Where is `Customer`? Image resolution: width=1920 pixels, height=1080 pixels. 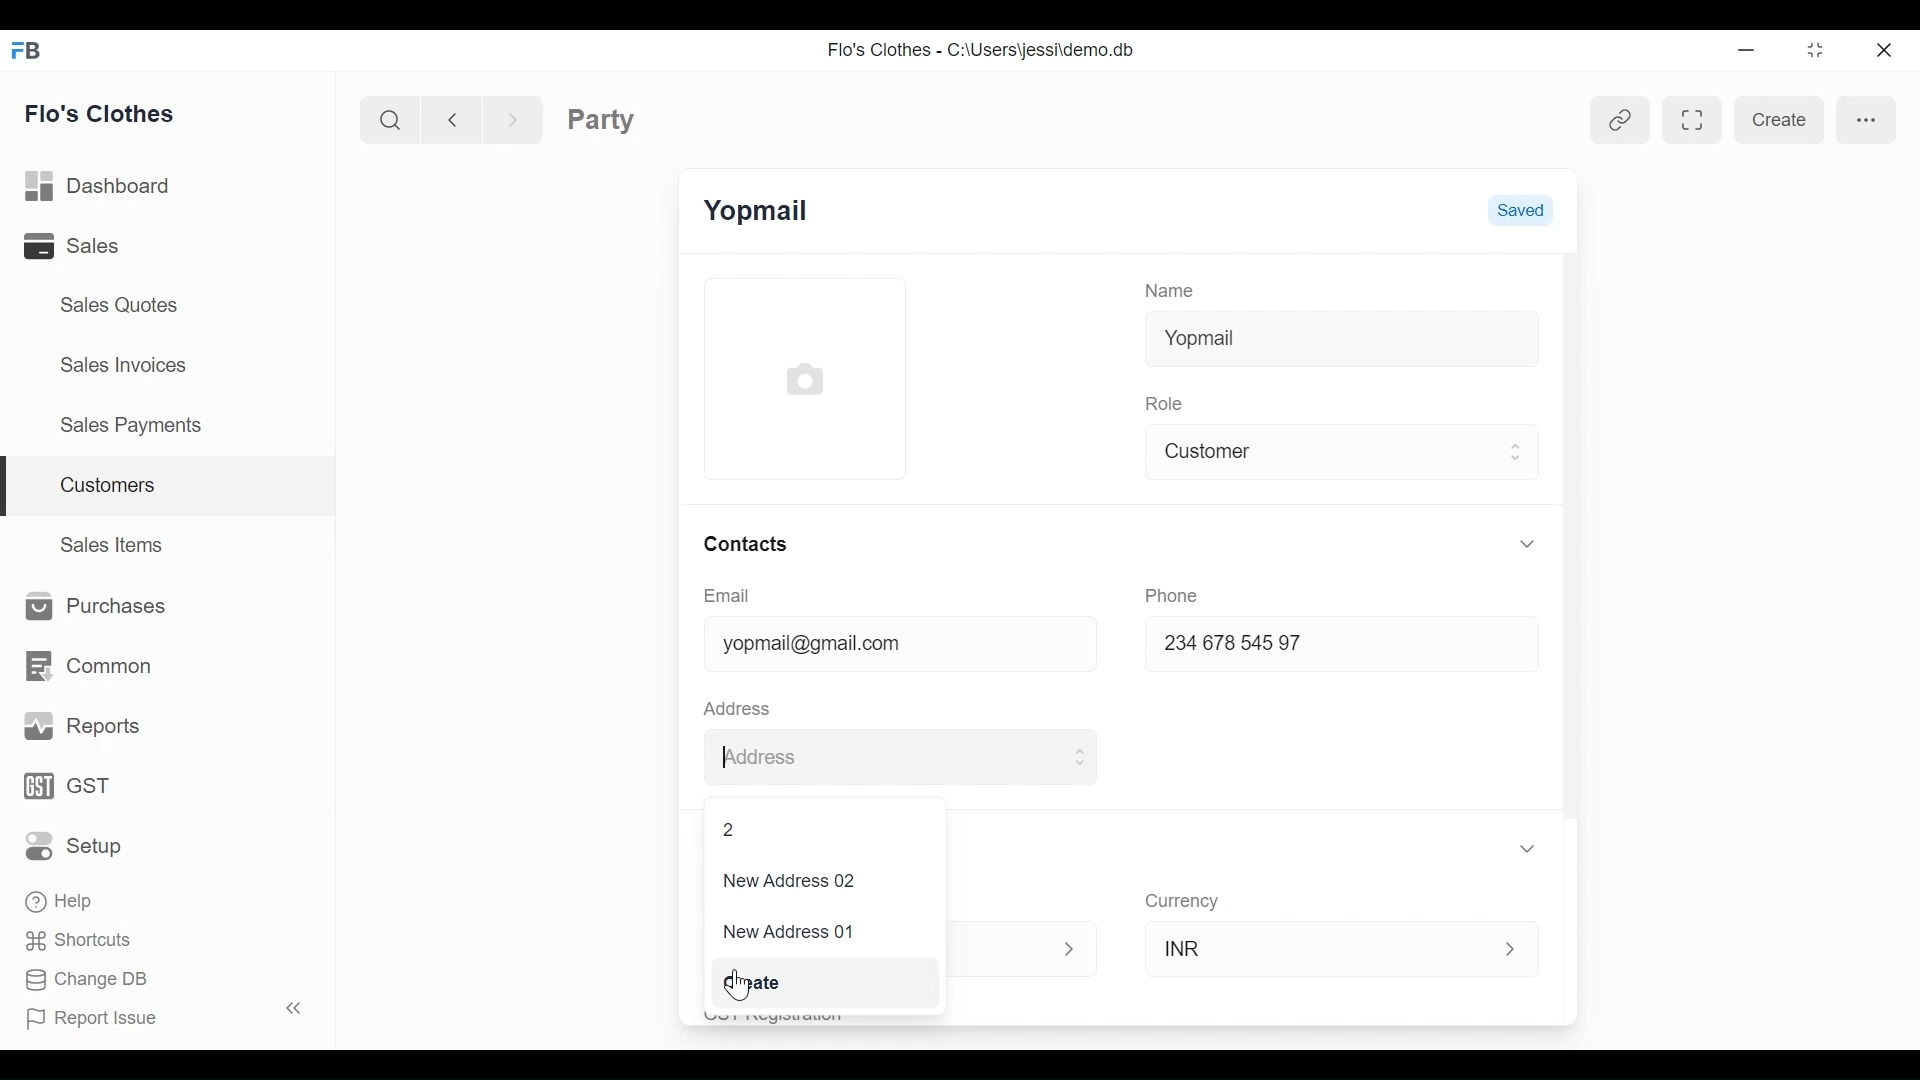
Customer is located at coordinates (1324, 452).